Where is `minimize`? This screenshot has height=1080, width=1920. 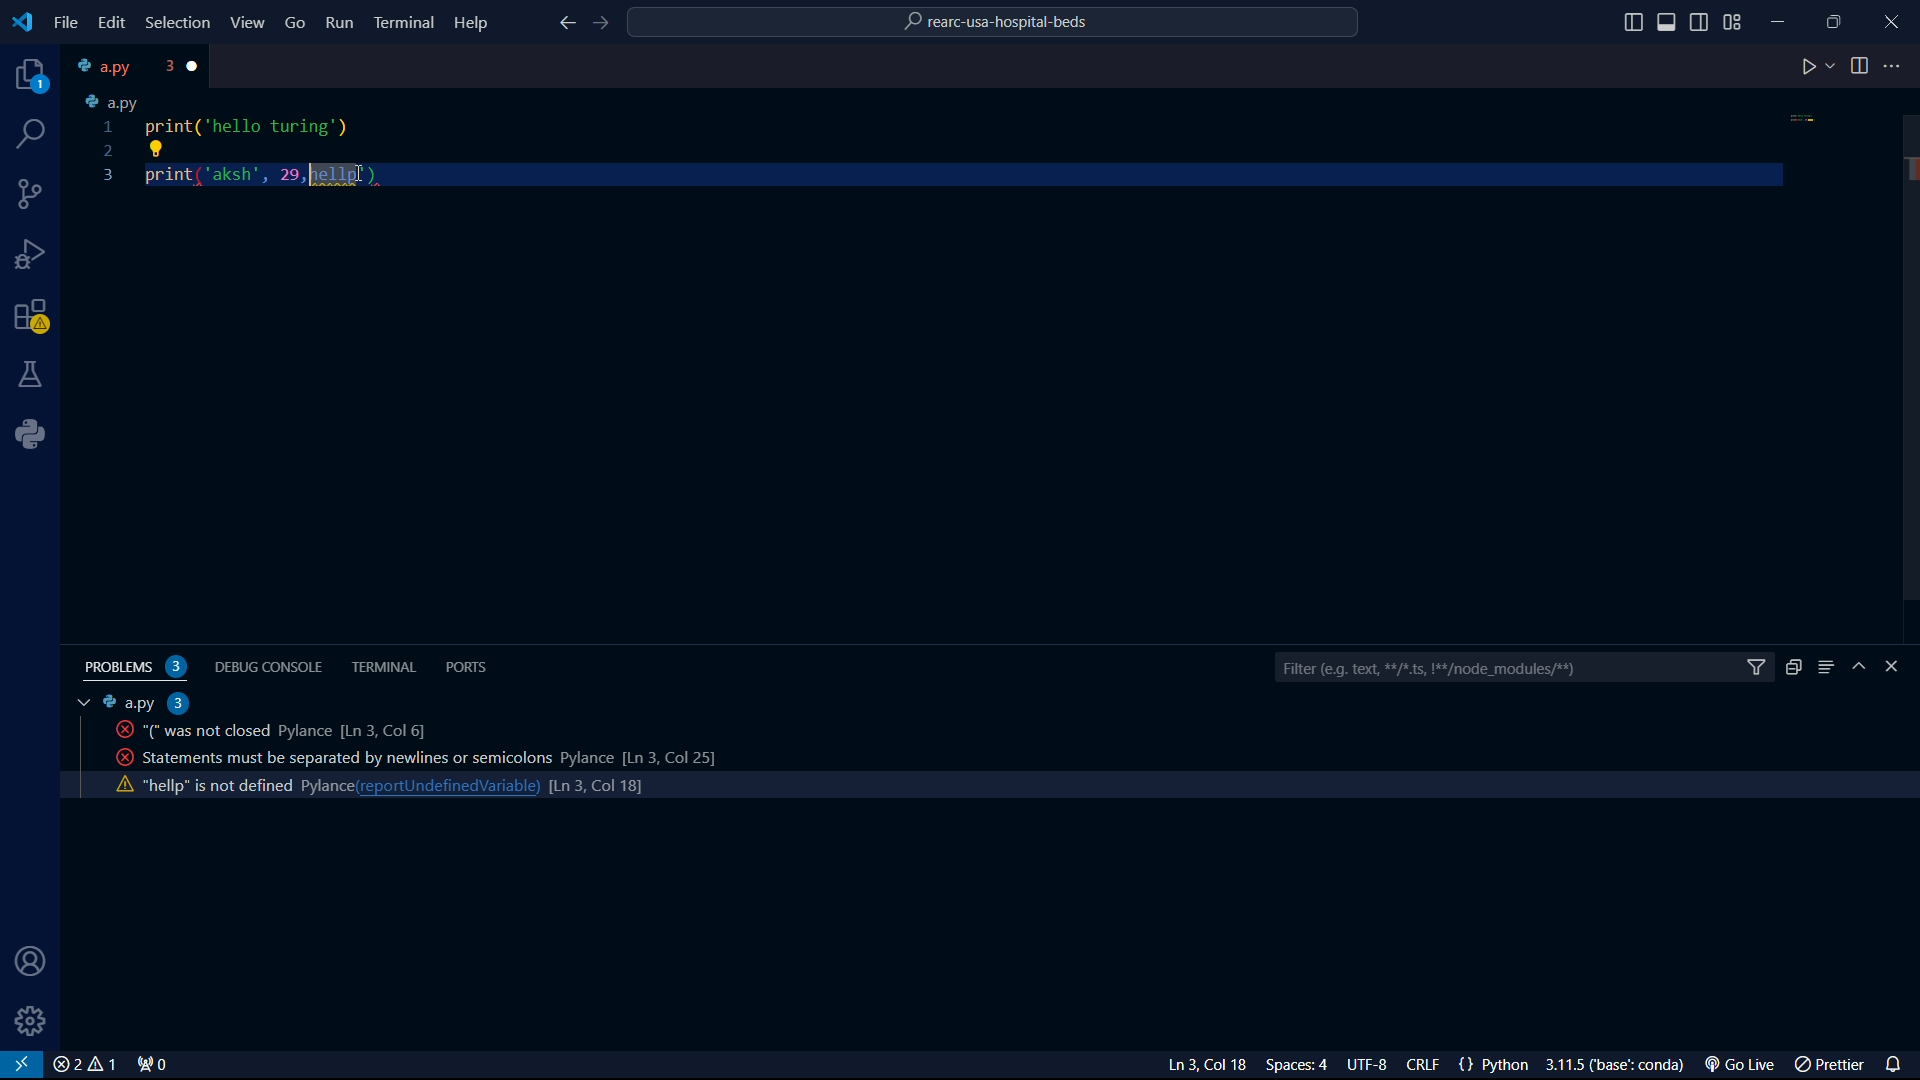
minimize is located at coordinates (1784, 17).